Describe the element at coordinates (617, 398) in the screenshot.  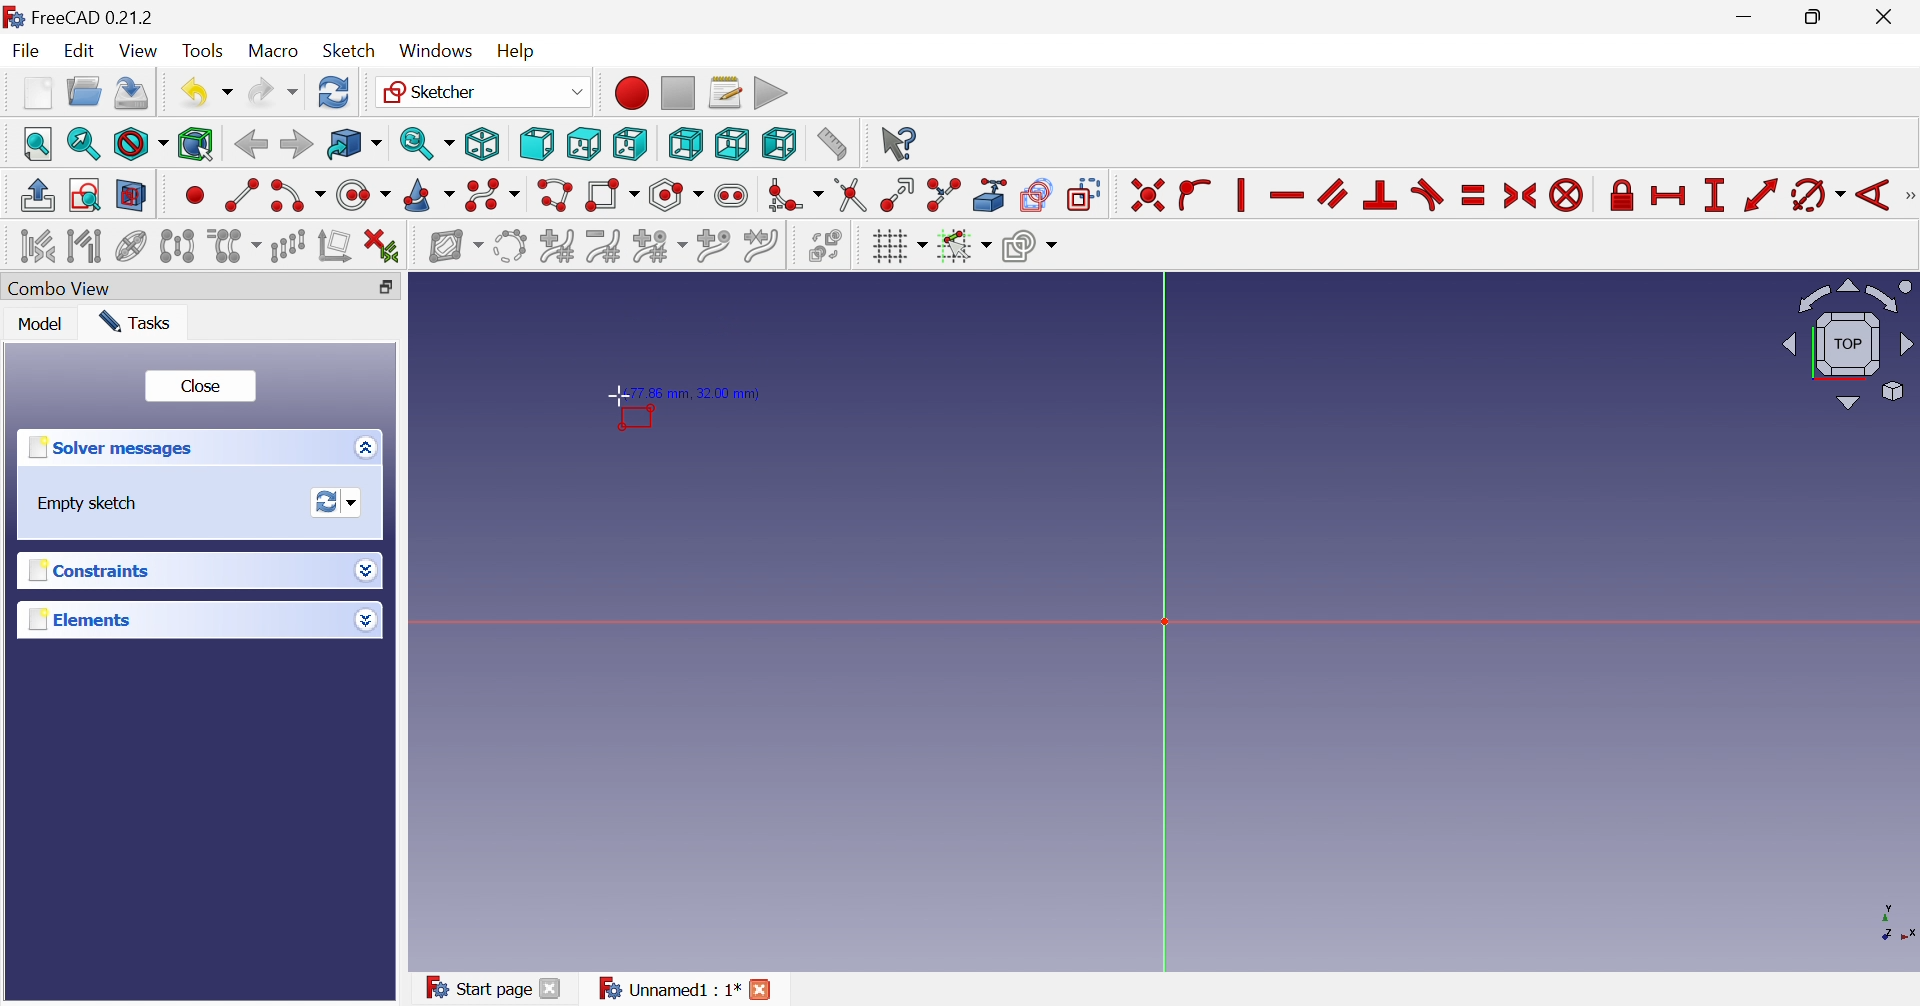
I see `Cursor` at that location.